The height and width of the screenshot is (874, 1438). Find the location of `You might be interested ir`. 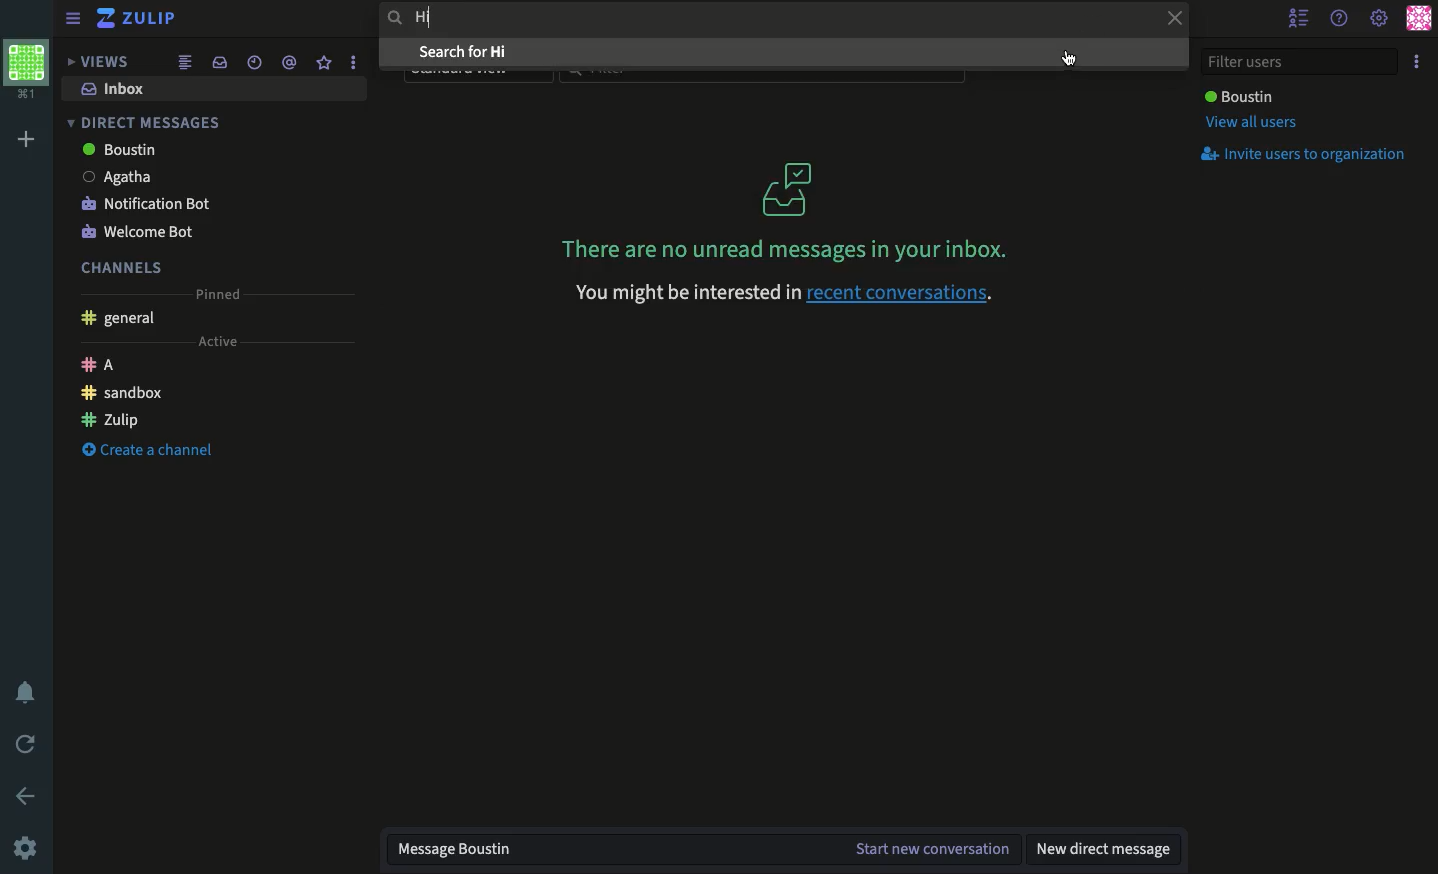

You might be interested ir is located at coordinates (684, 293).